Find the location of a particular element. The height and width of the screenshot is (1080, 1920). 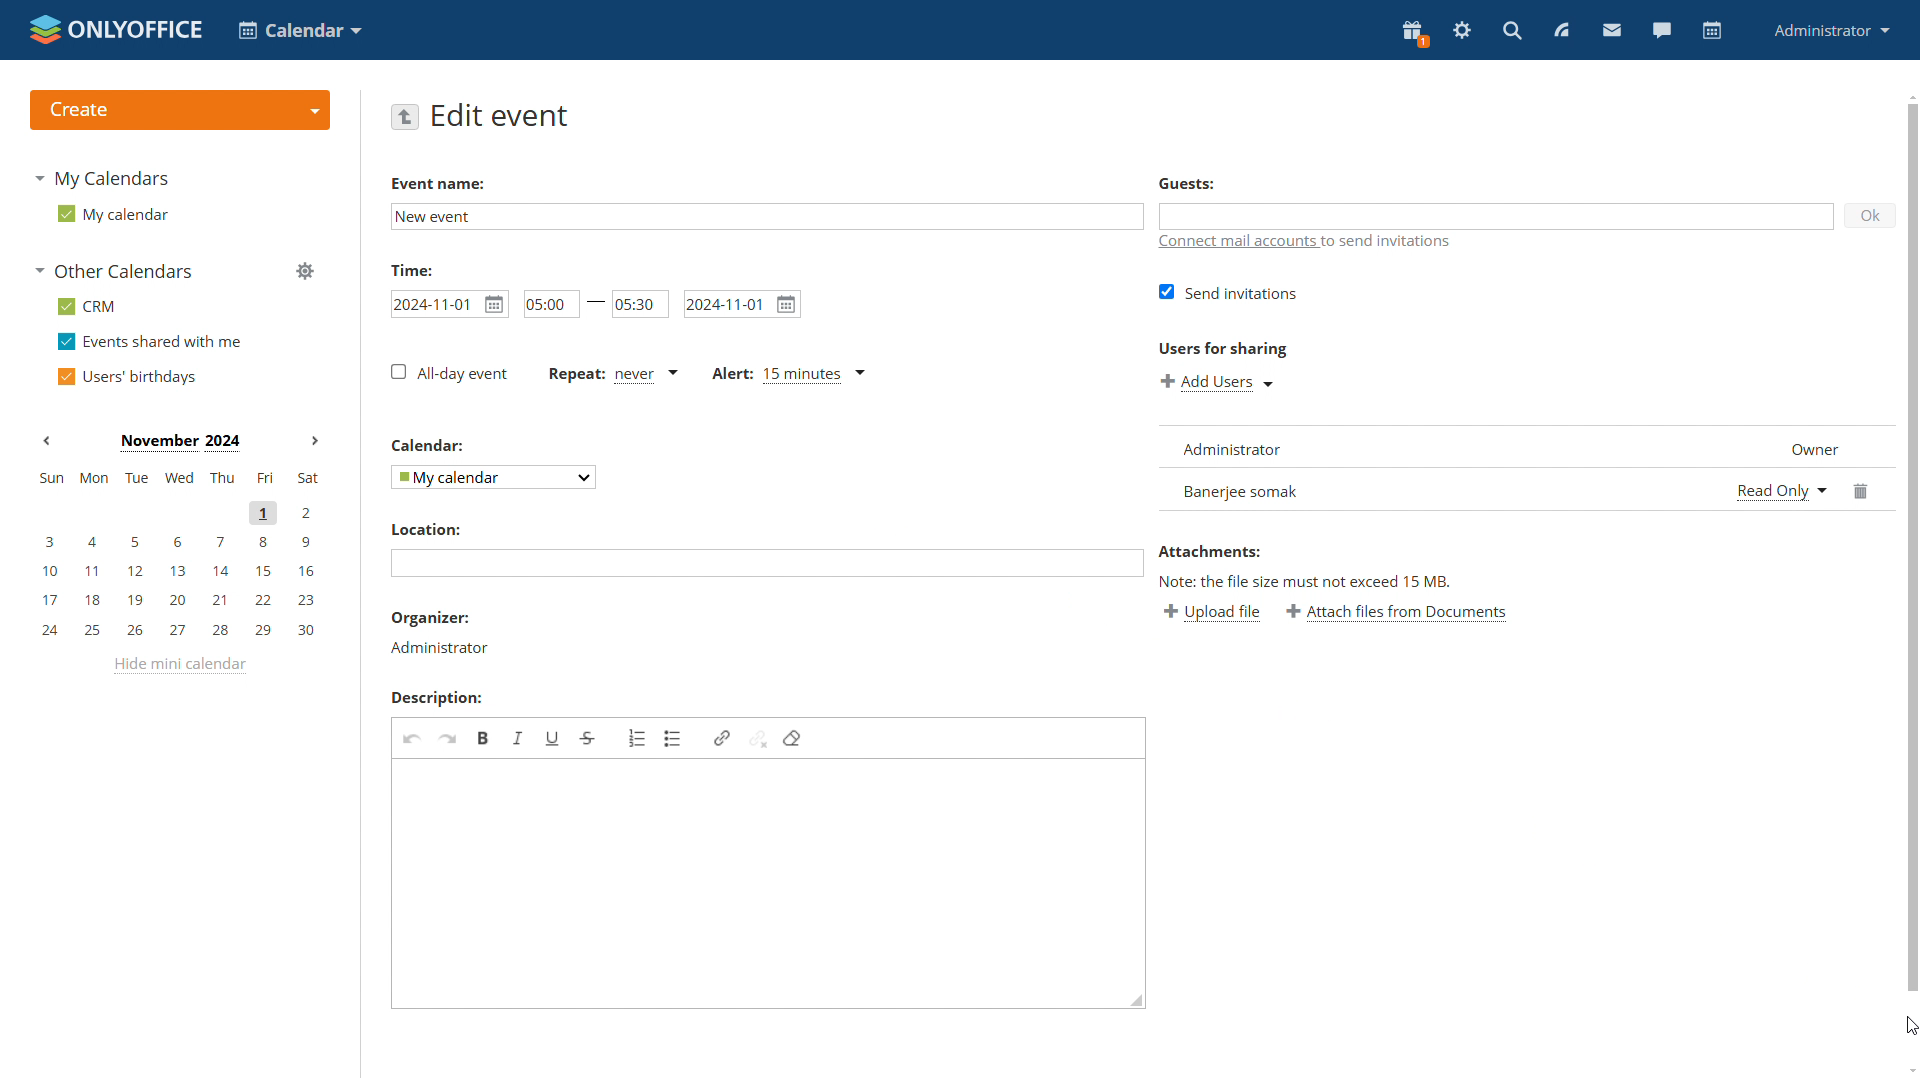

manage is located at coordinates (305, 272).